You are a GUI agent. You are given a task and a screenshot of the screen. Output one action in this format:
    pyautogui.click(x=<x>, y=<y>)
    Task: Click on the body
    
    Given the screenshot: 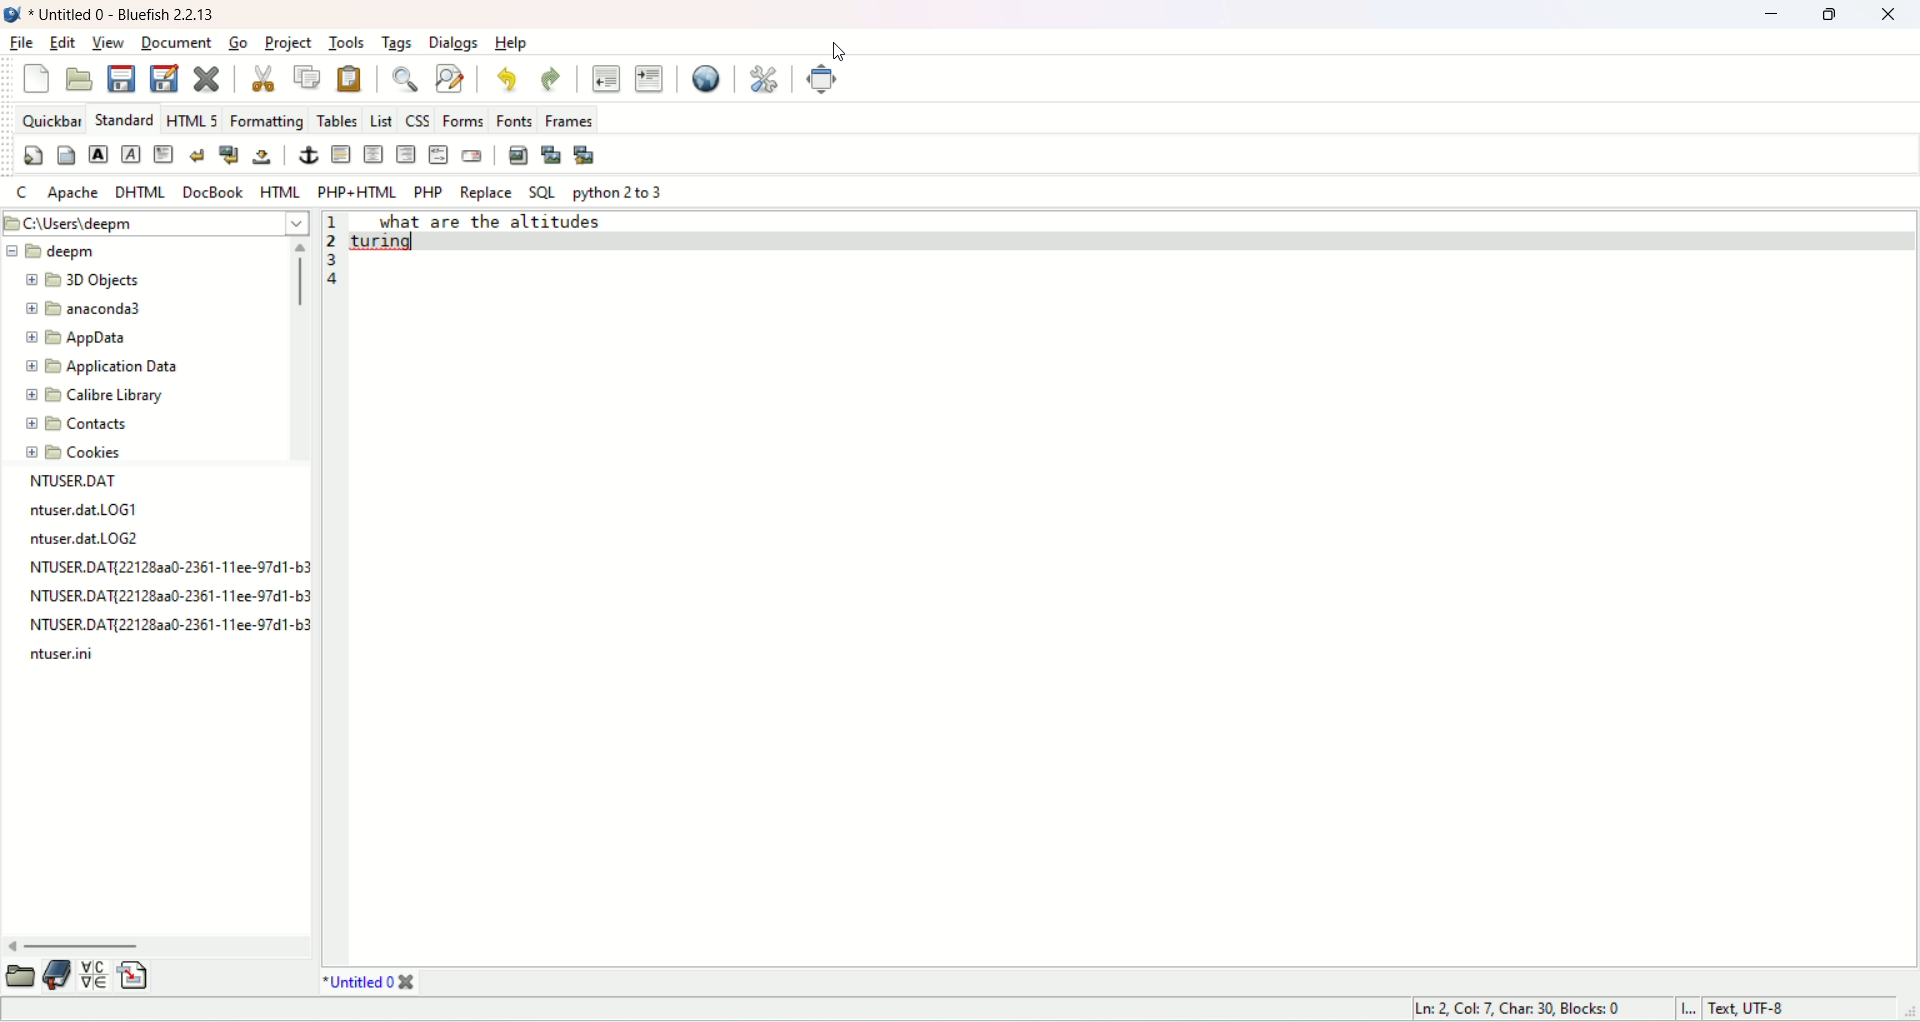 What is the action you would take?
    pyautogui.click(x=63, y=158)
    